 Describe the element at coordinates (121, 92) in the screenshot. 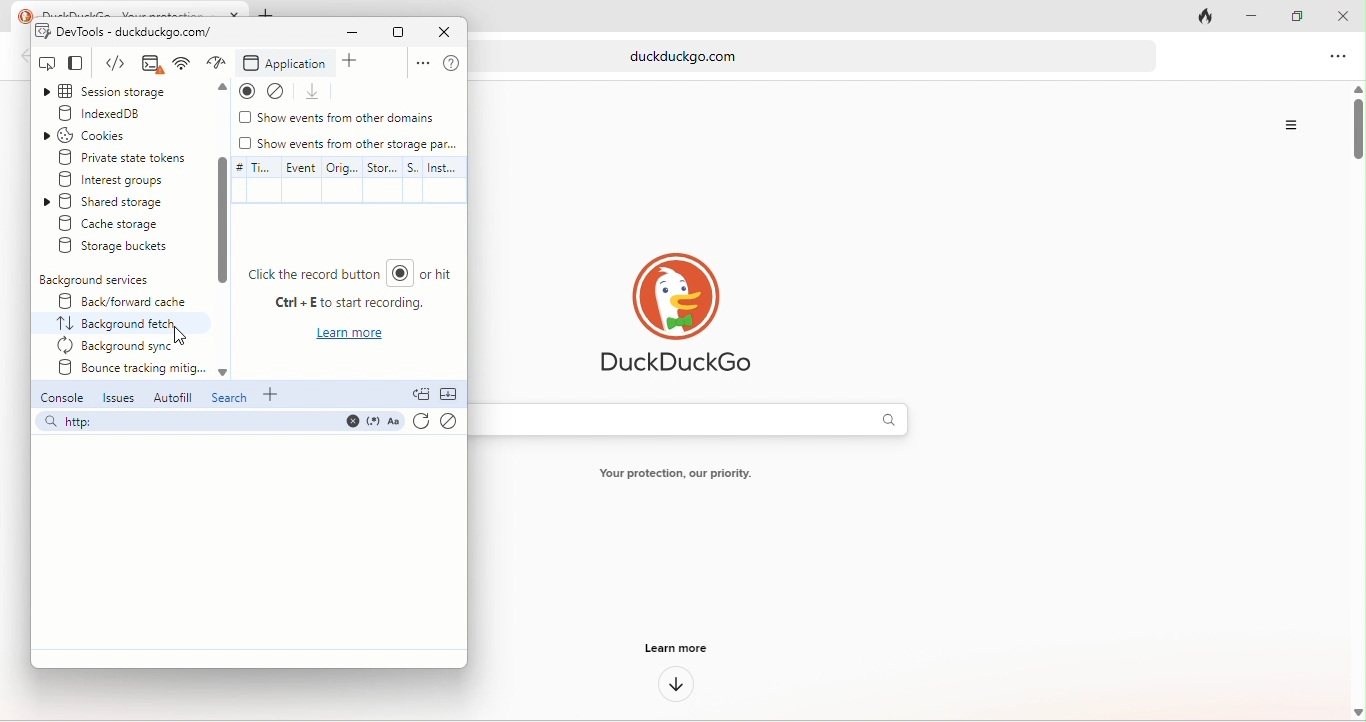

I see `session storage` at that location.